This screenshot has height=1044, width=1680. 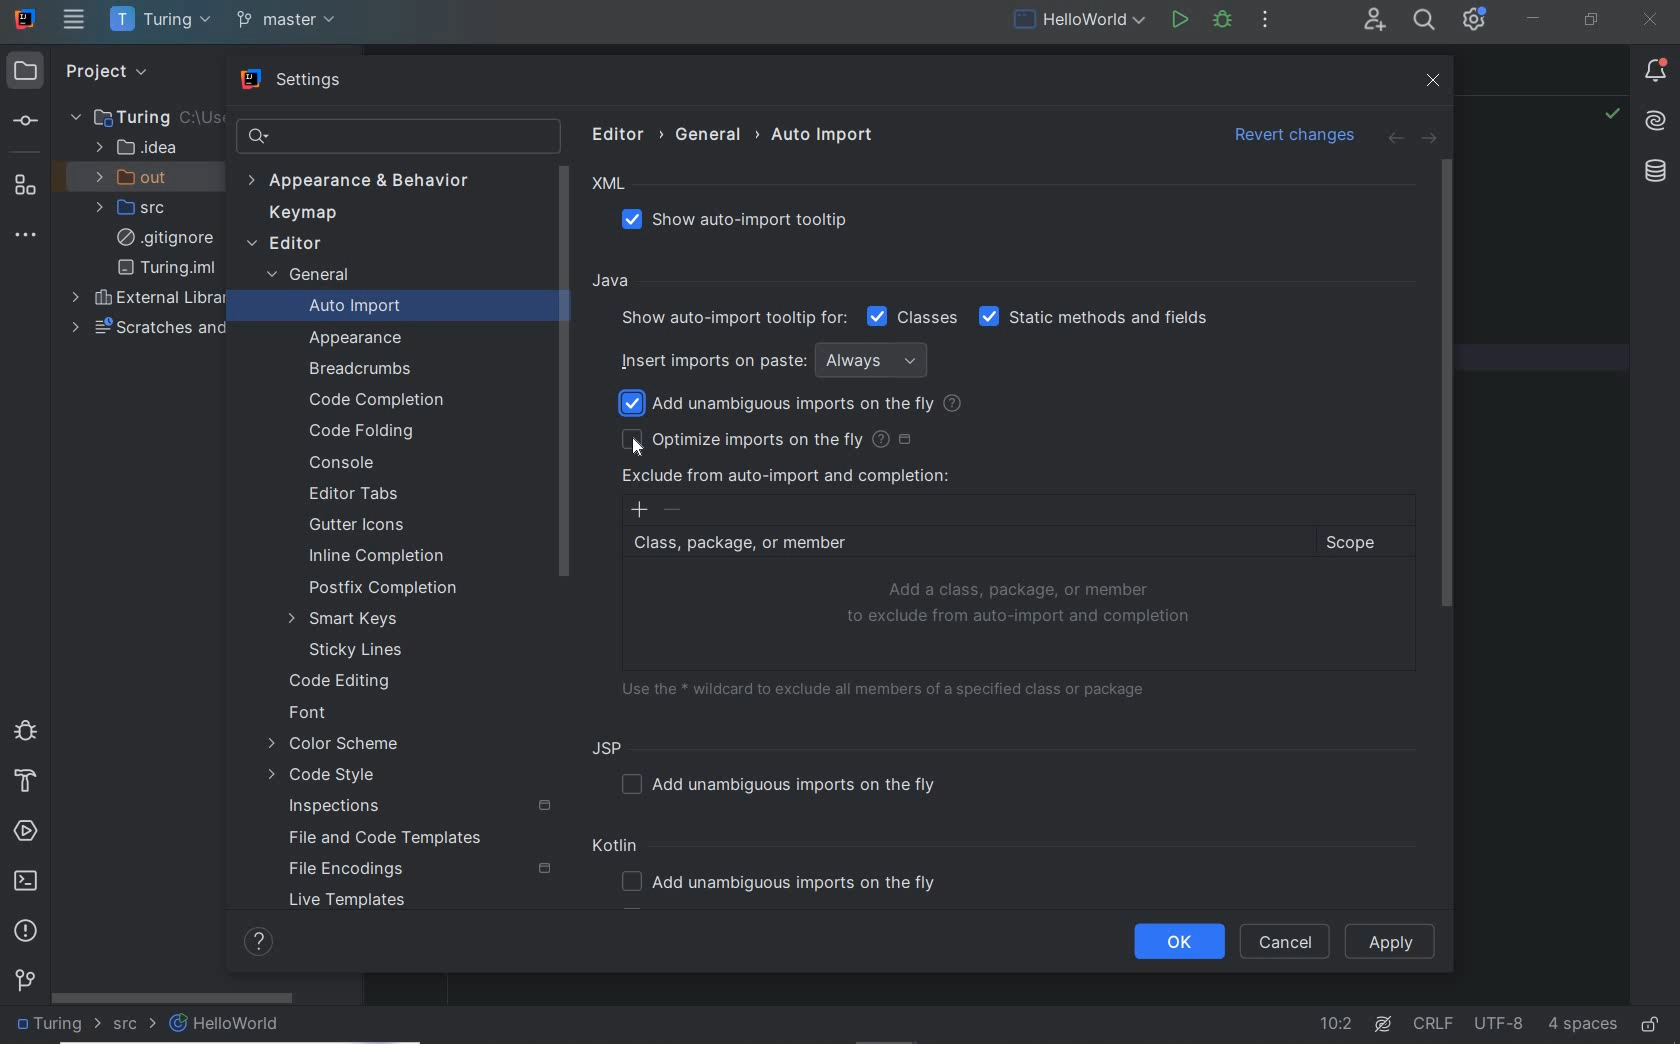 I want to click on INSERT IMPORTS ON PASTE:ALWAYS, so click(x=779, y=359).